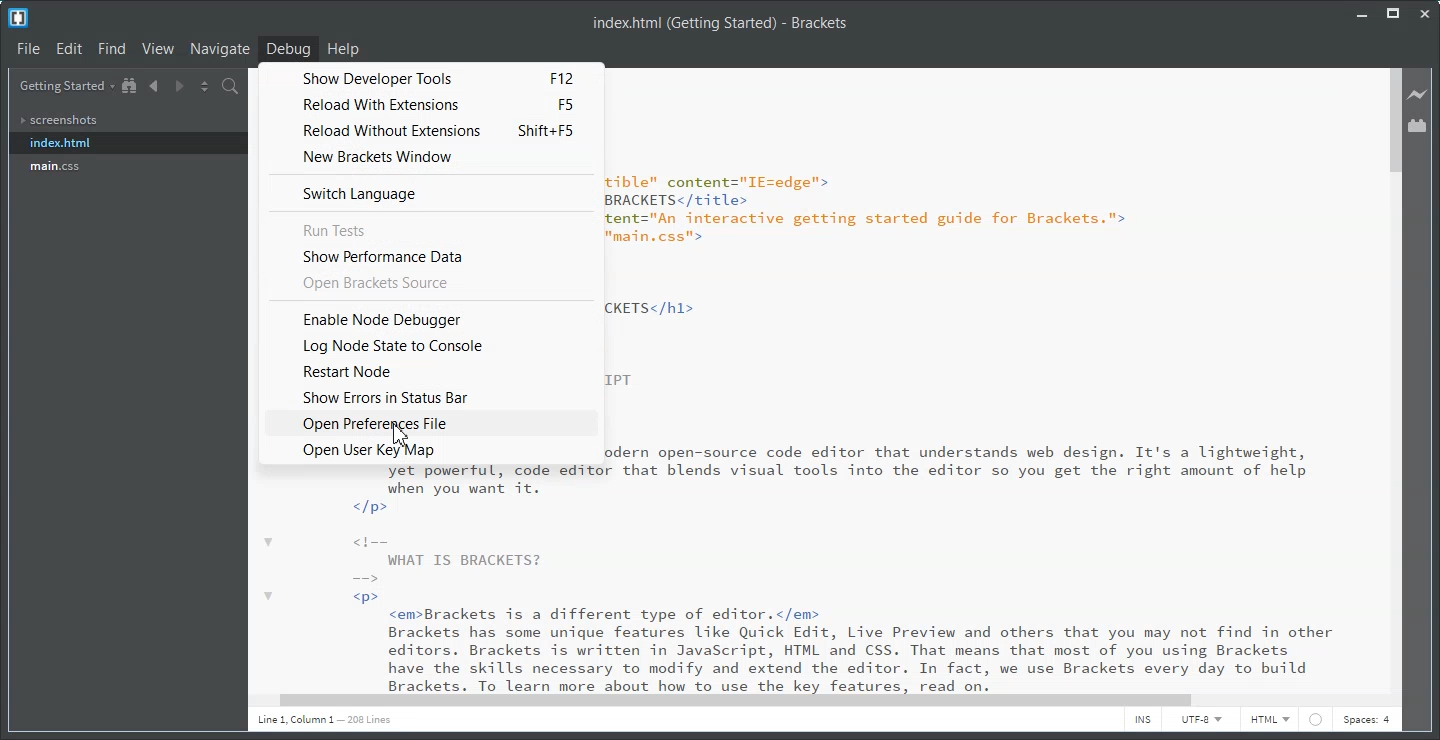 Image resolution: width=1440 pixels, height=740 pixels. Describe the element at coordinates (1395, 378) in the screenshot. I see `Vertical scroll bar` at that location.